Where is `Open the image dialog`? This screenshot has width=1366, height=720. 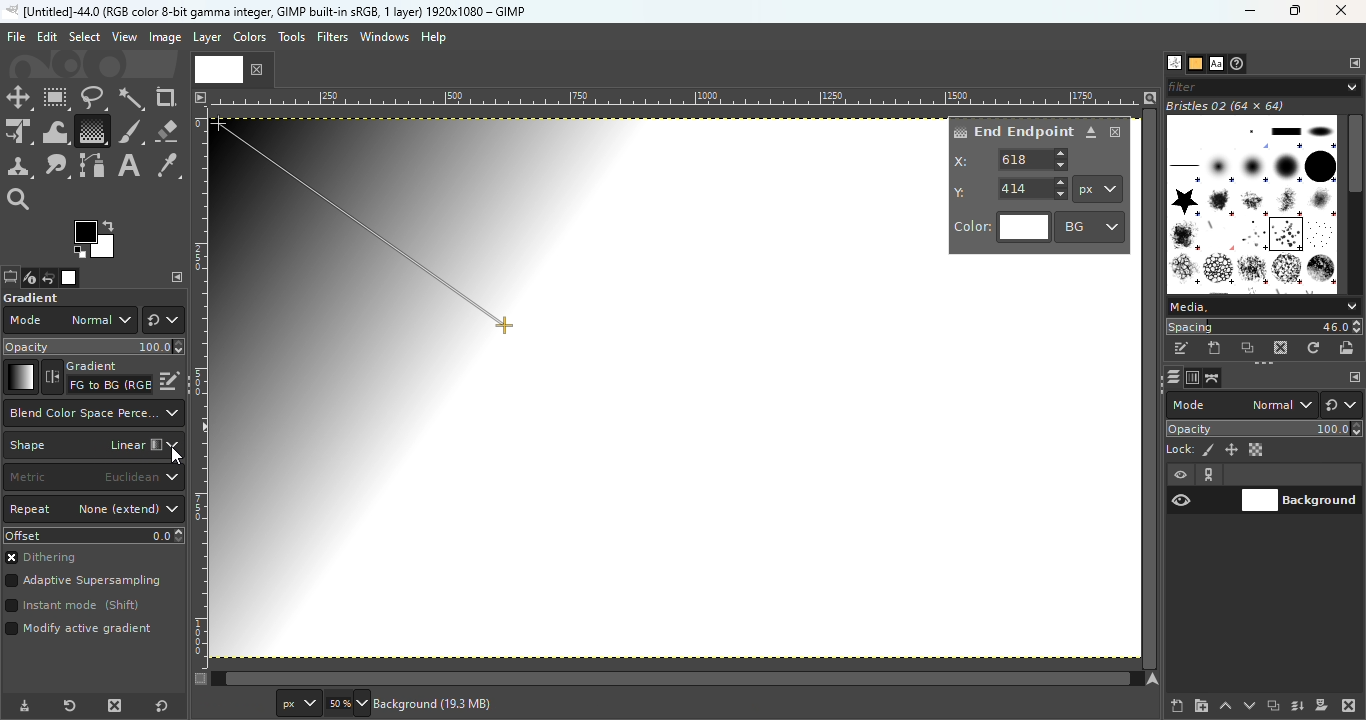
Open the image dialog is located at coordinates (67, 278).